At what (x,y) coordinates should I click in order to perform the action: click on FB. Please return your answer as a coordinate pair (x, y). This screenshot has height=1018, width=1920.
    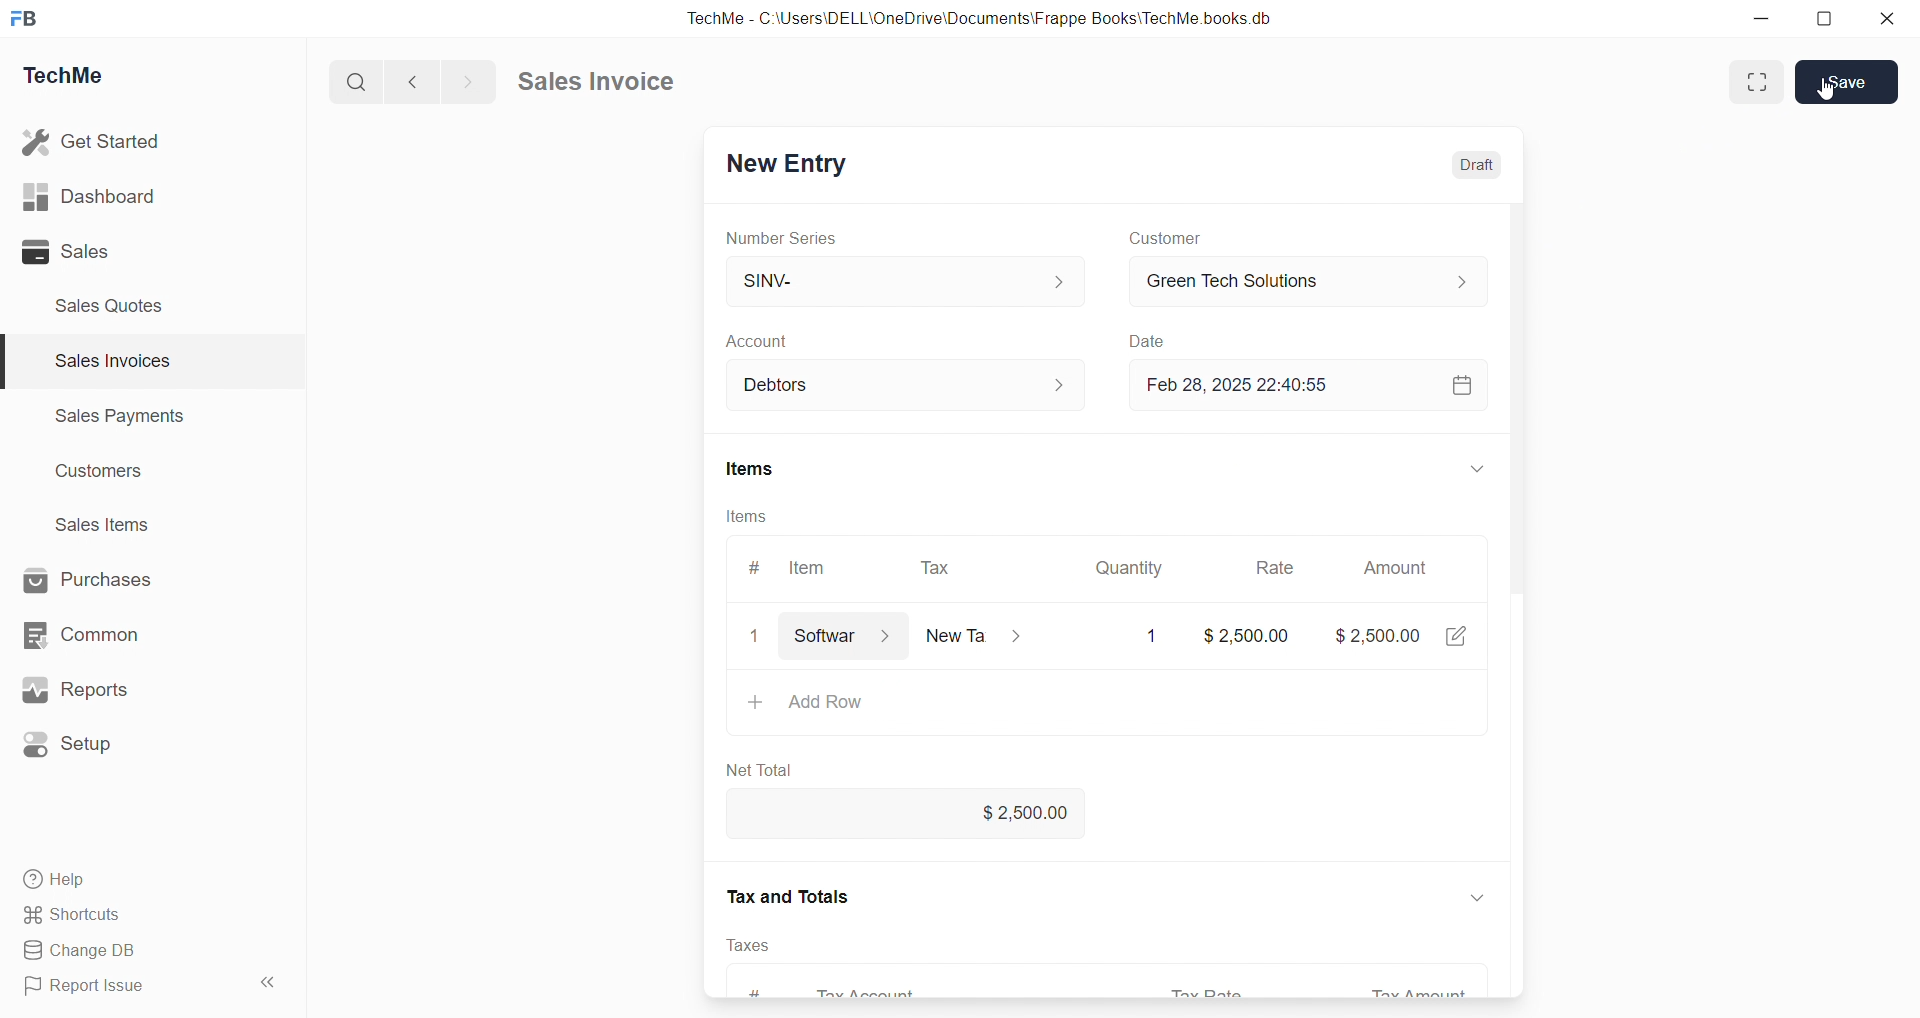
    Looking at the image, I should click on (24, 20).